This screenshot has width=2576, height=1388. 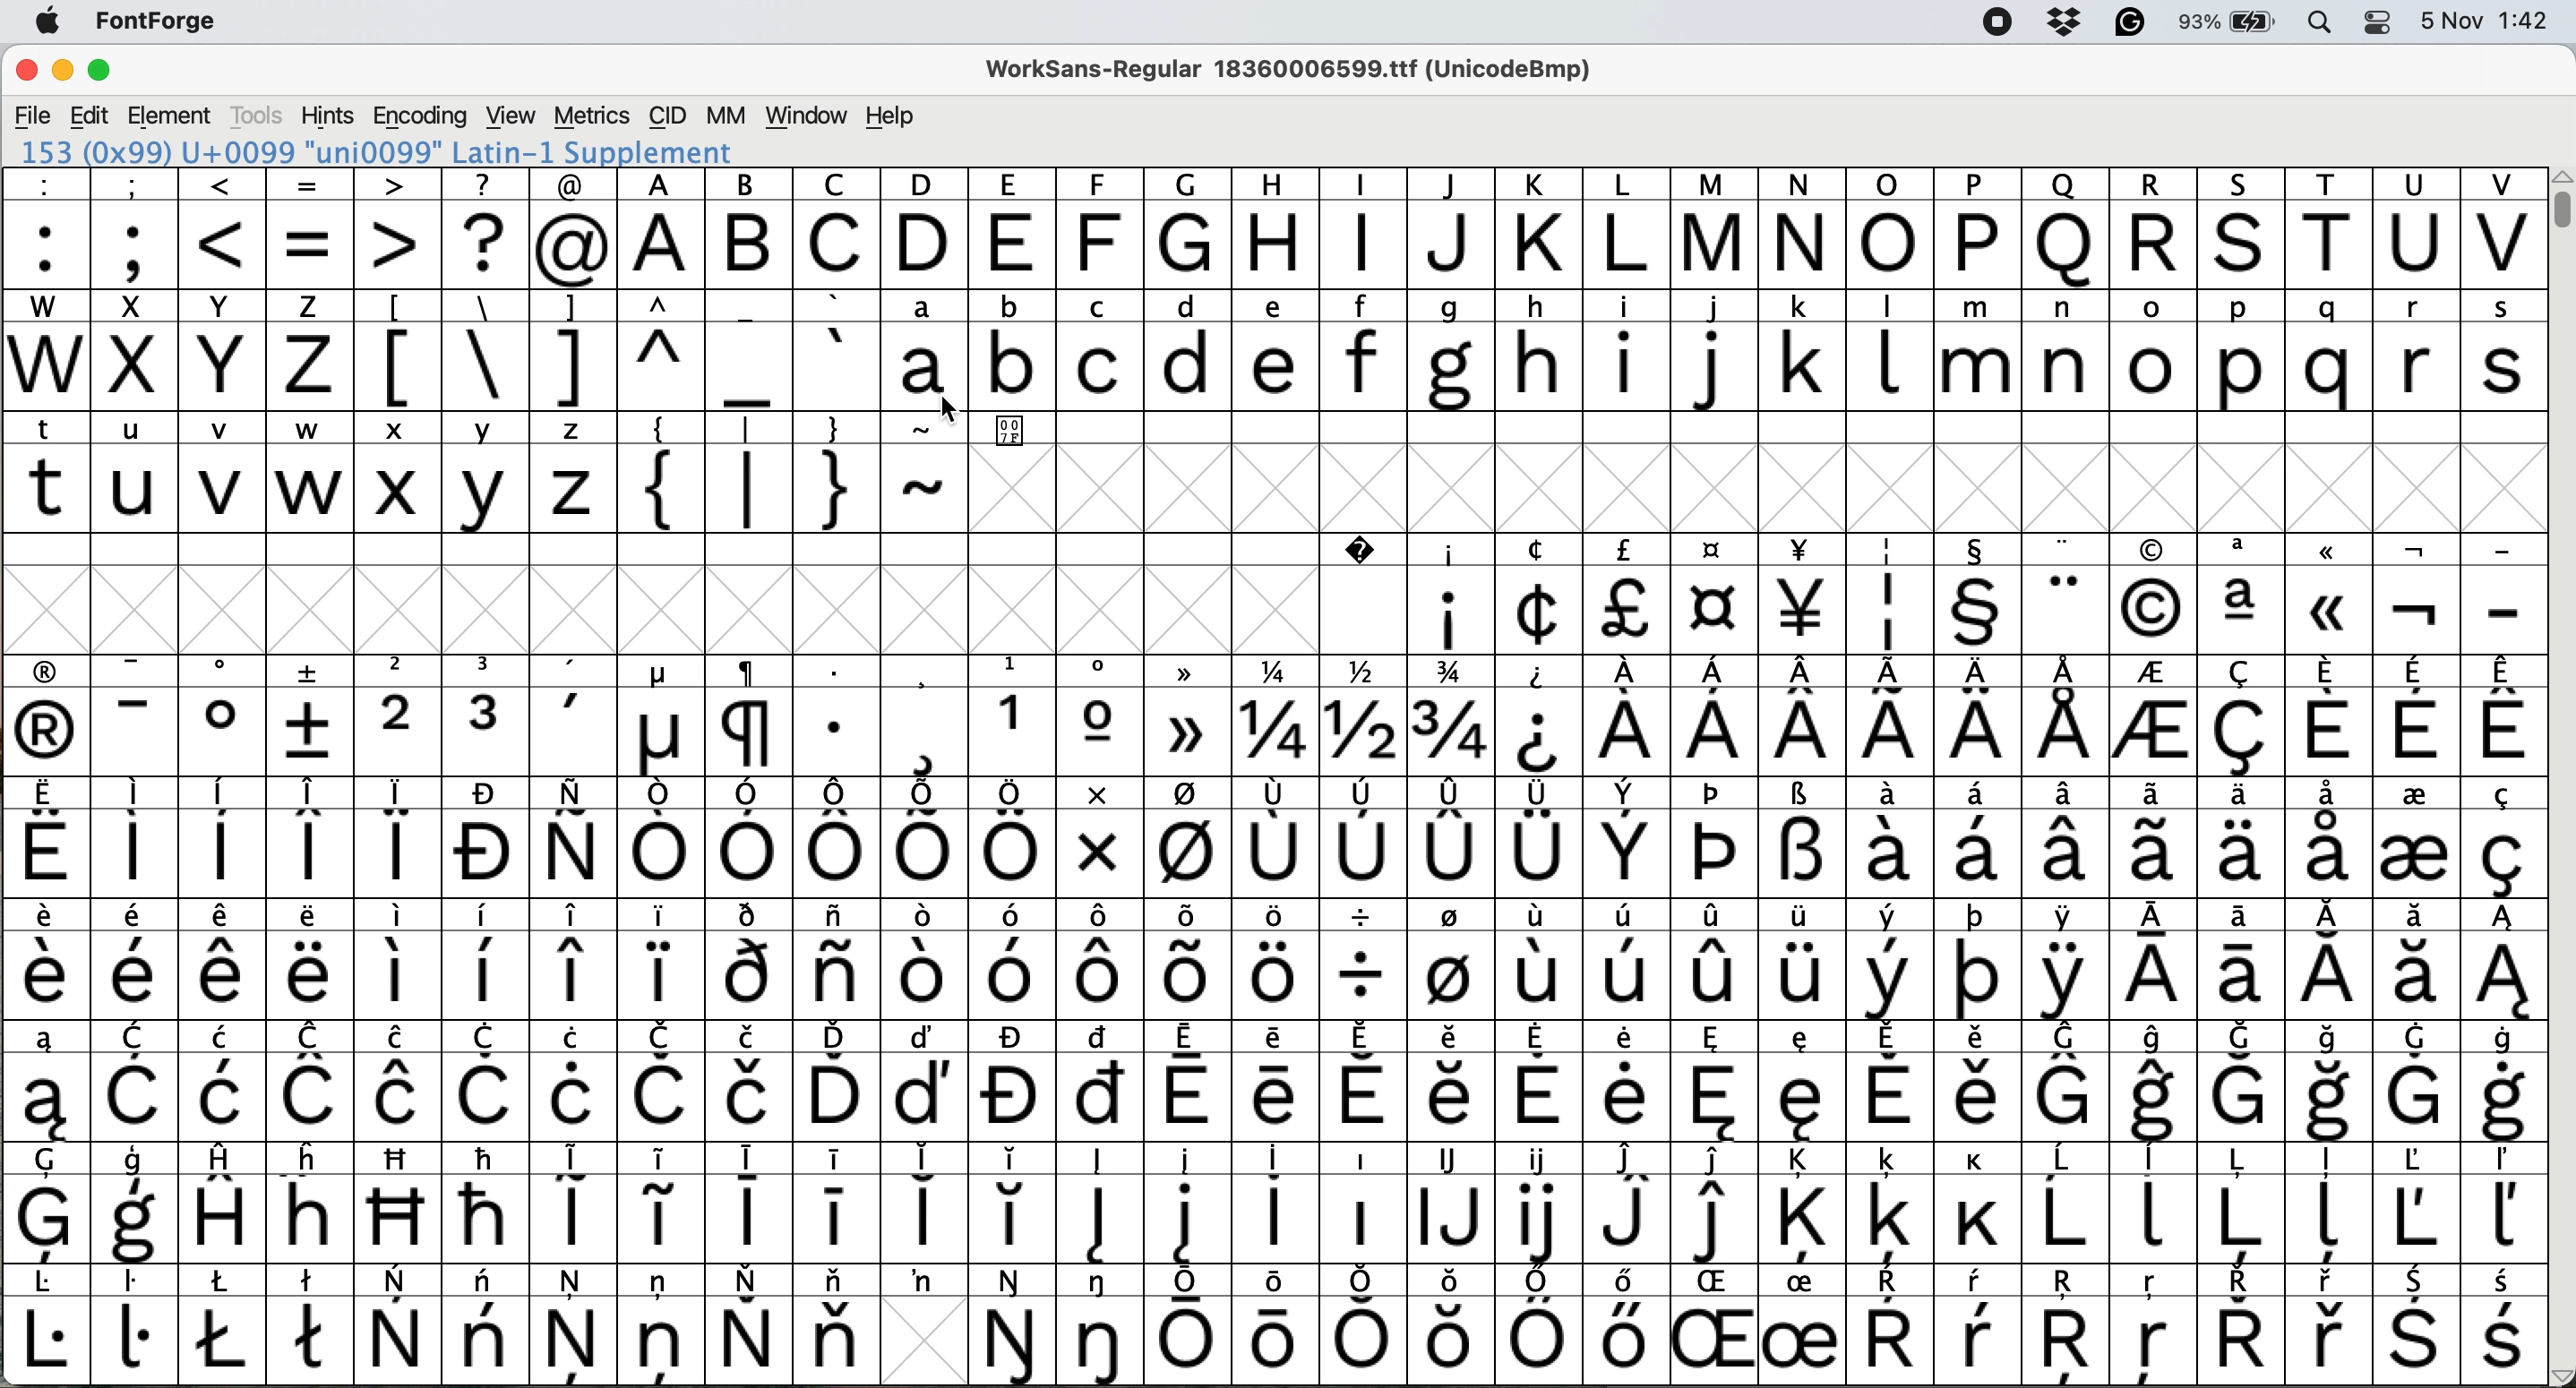 I want to click on symbol, so click(x=833, y=1200).